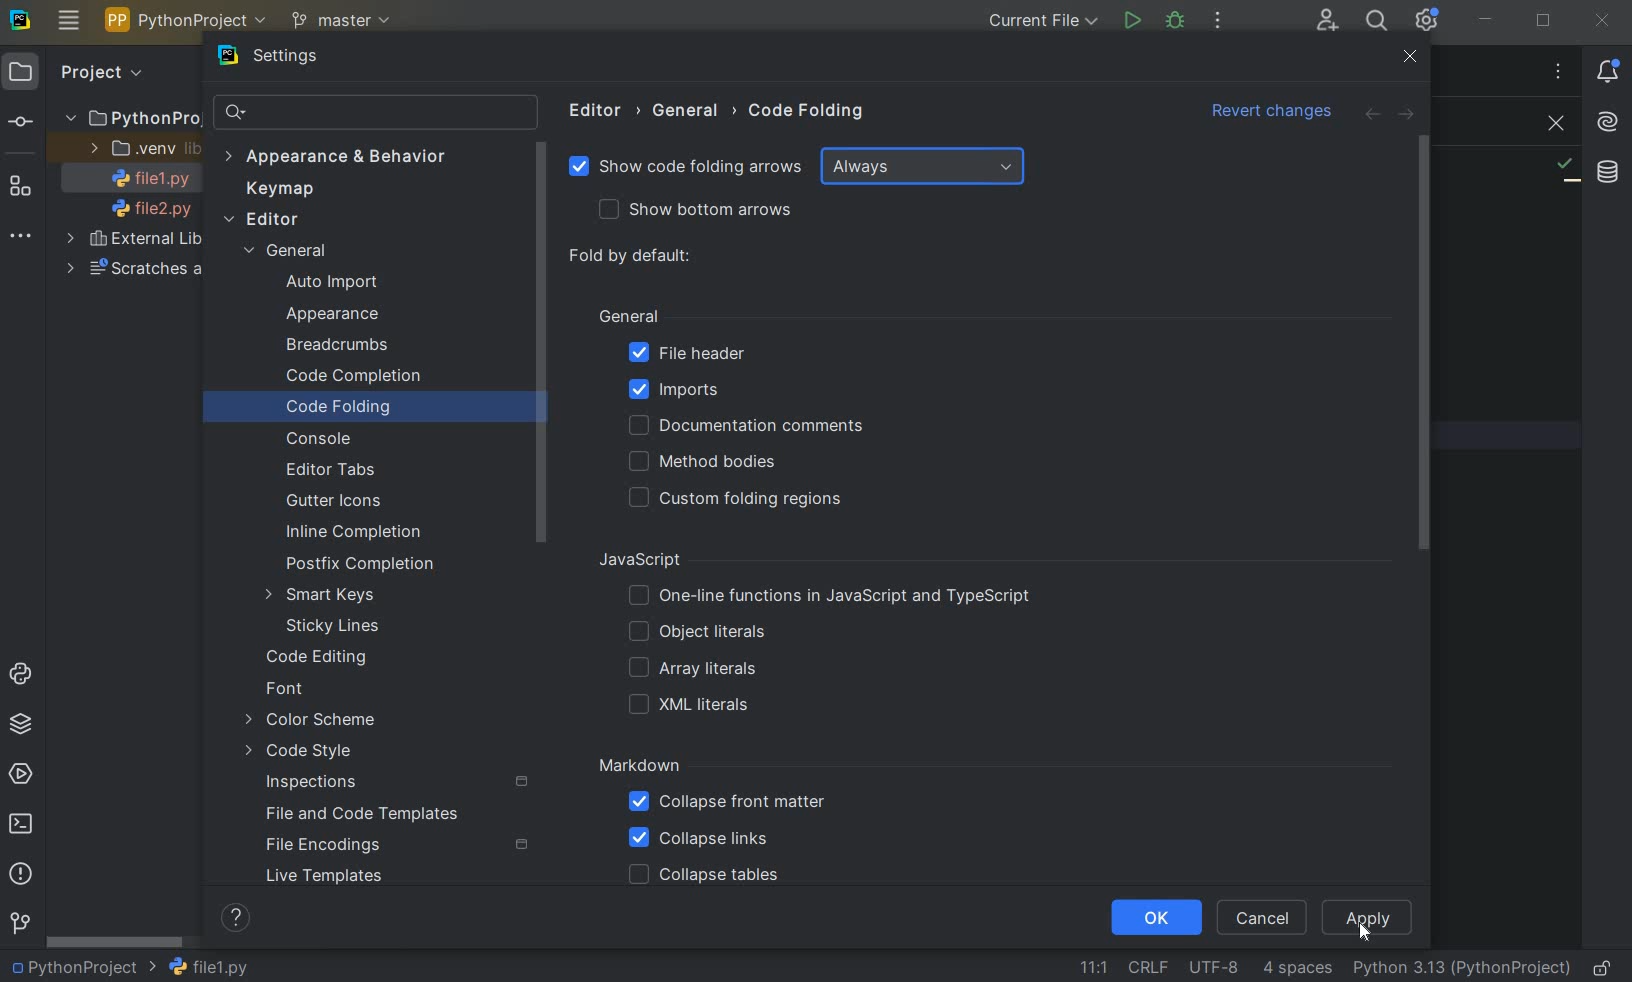  What do you see at coordinates (688, 169) in the screenshot?
I see `SHOW CODE FOLDING ARROWS Selected` at bounding box center [688, 169].